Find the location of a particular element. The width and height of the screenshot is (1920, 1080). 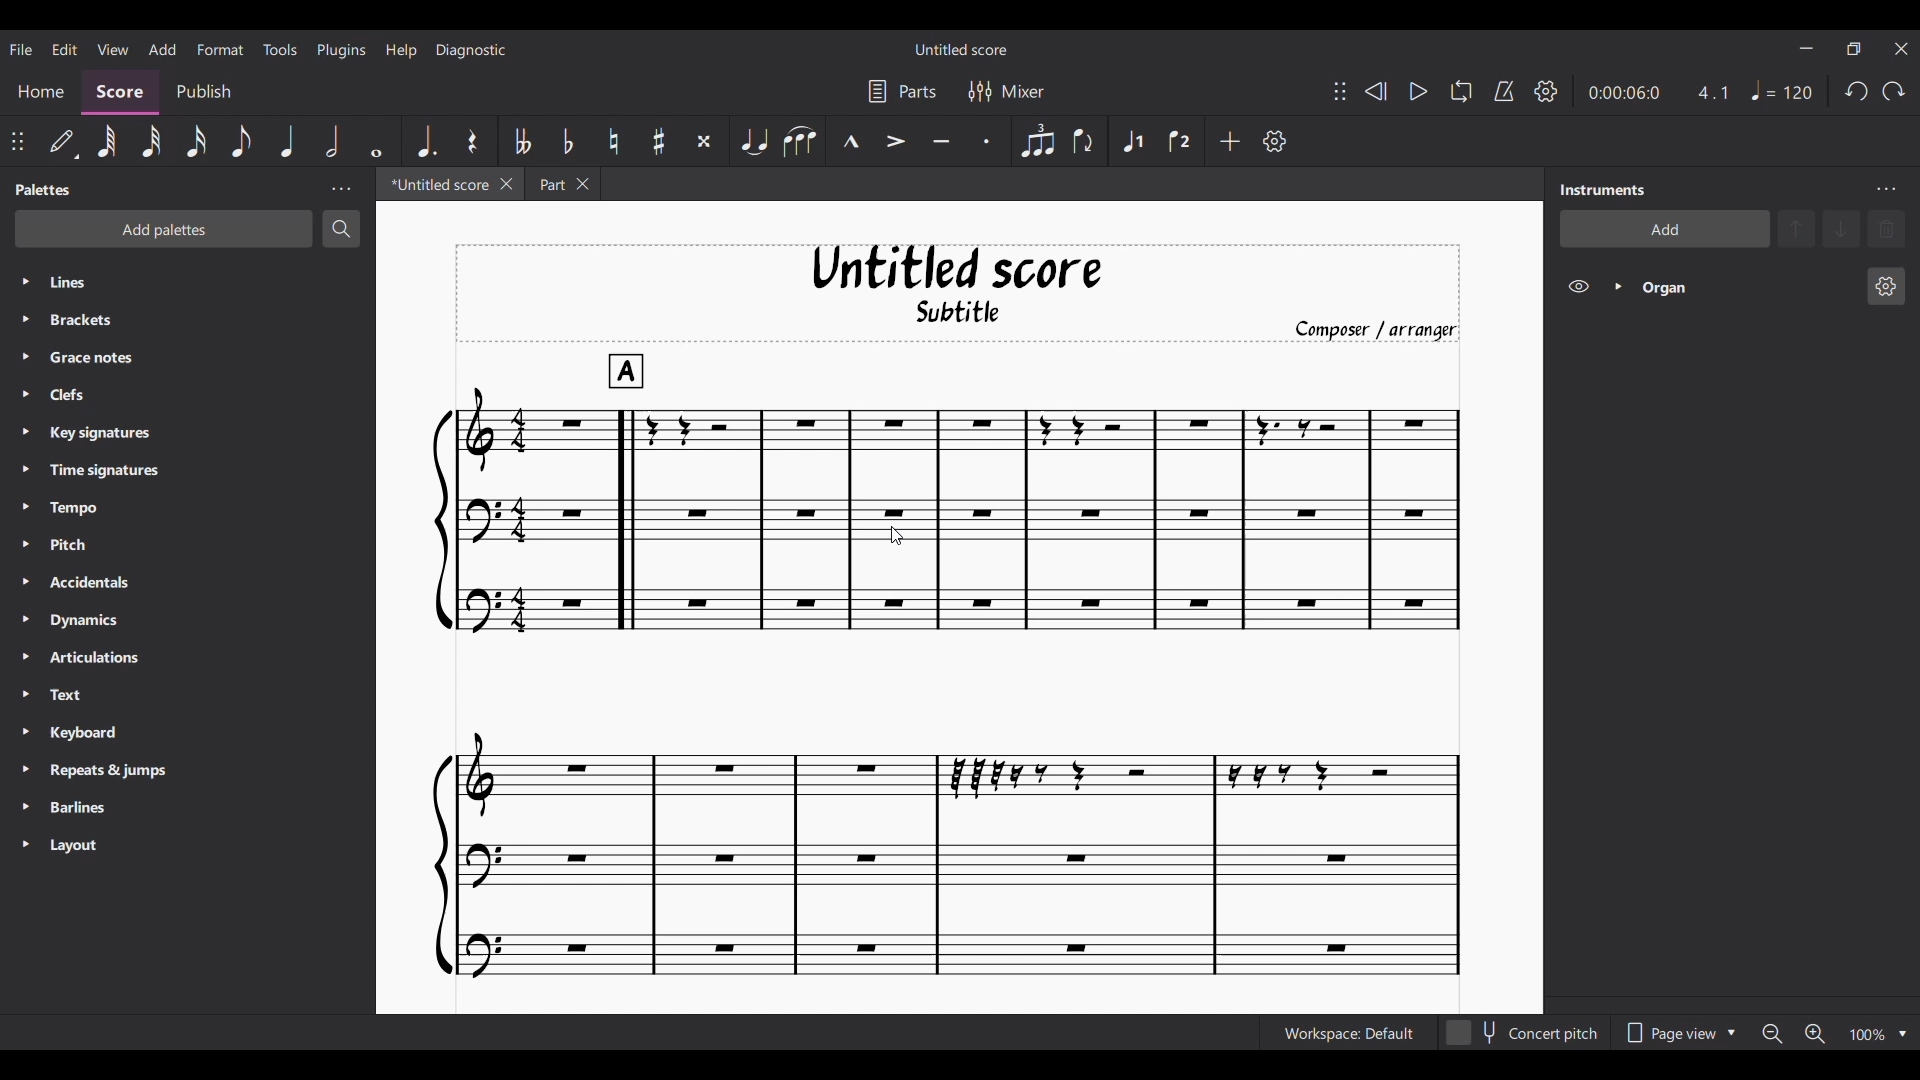

Current duration and ratio of score is located at coordinates (1658, 92).